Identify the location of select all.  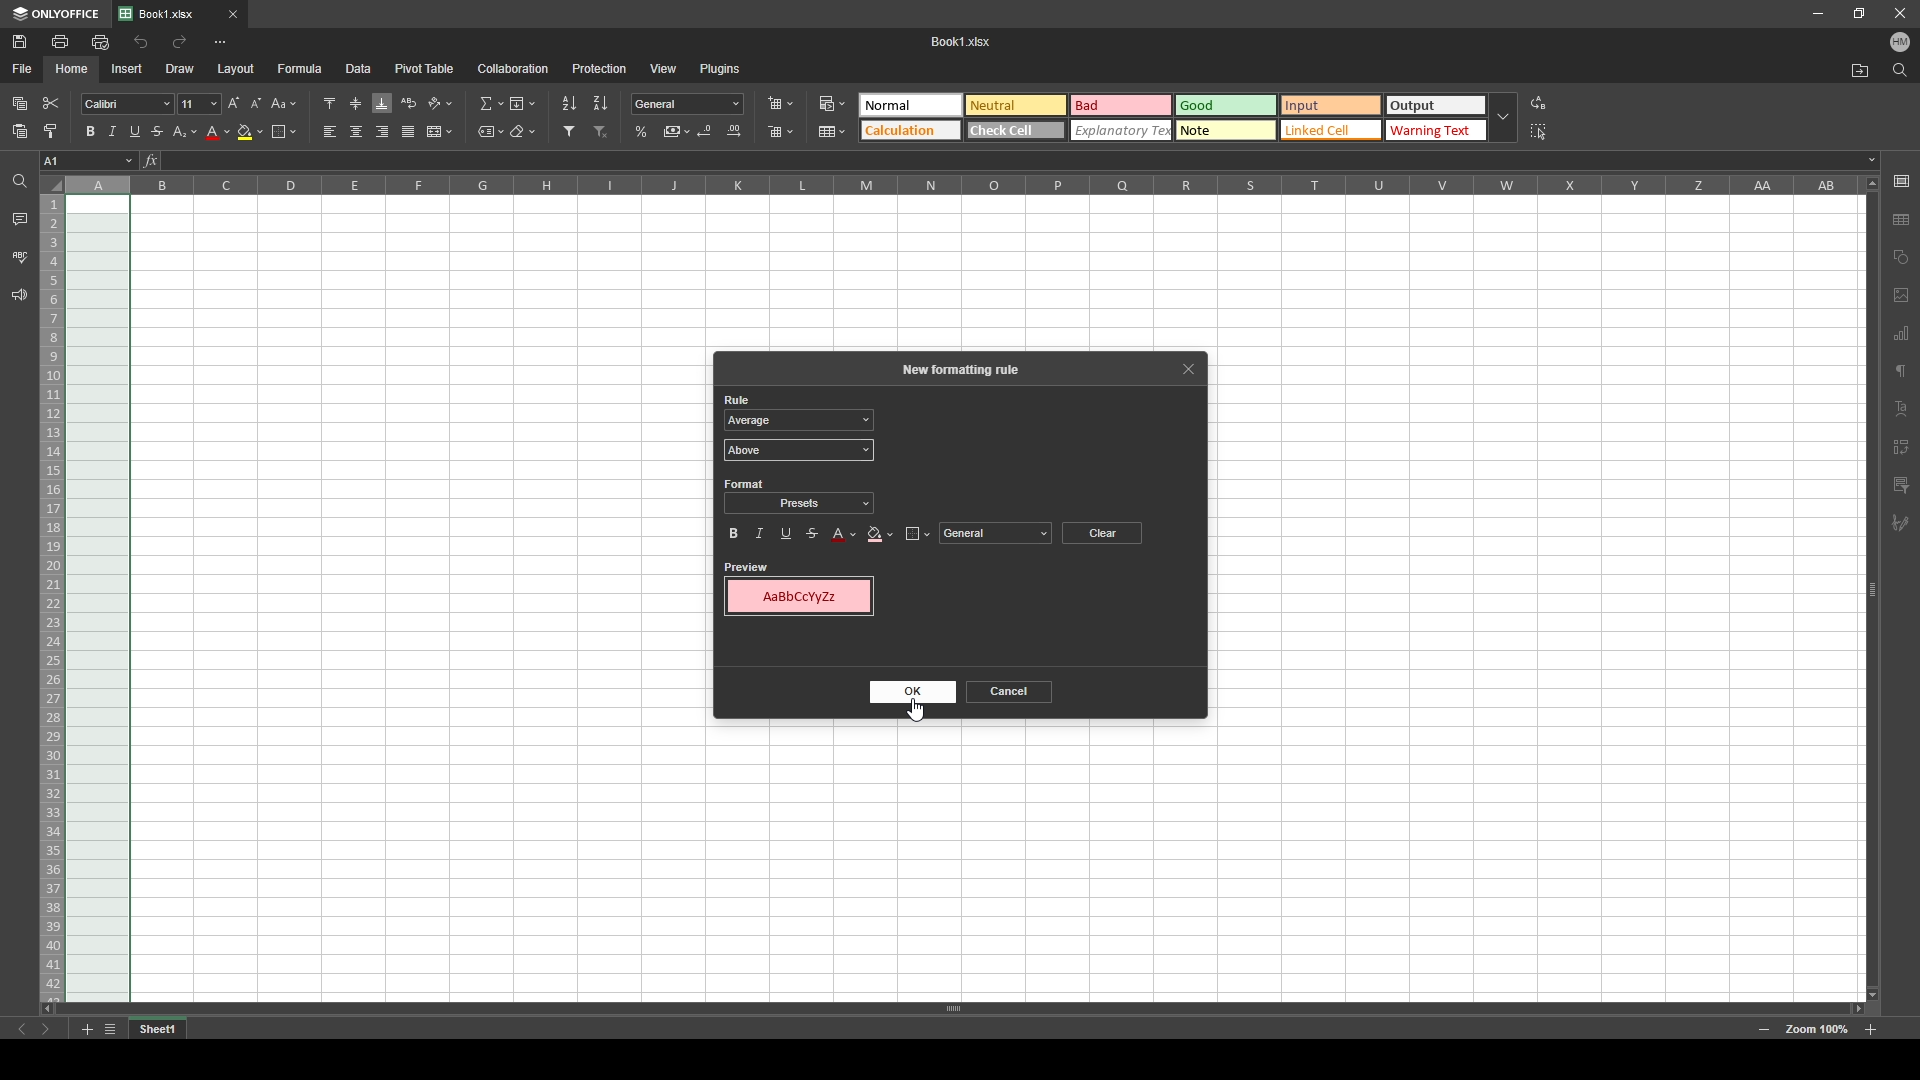
(1542, 130).